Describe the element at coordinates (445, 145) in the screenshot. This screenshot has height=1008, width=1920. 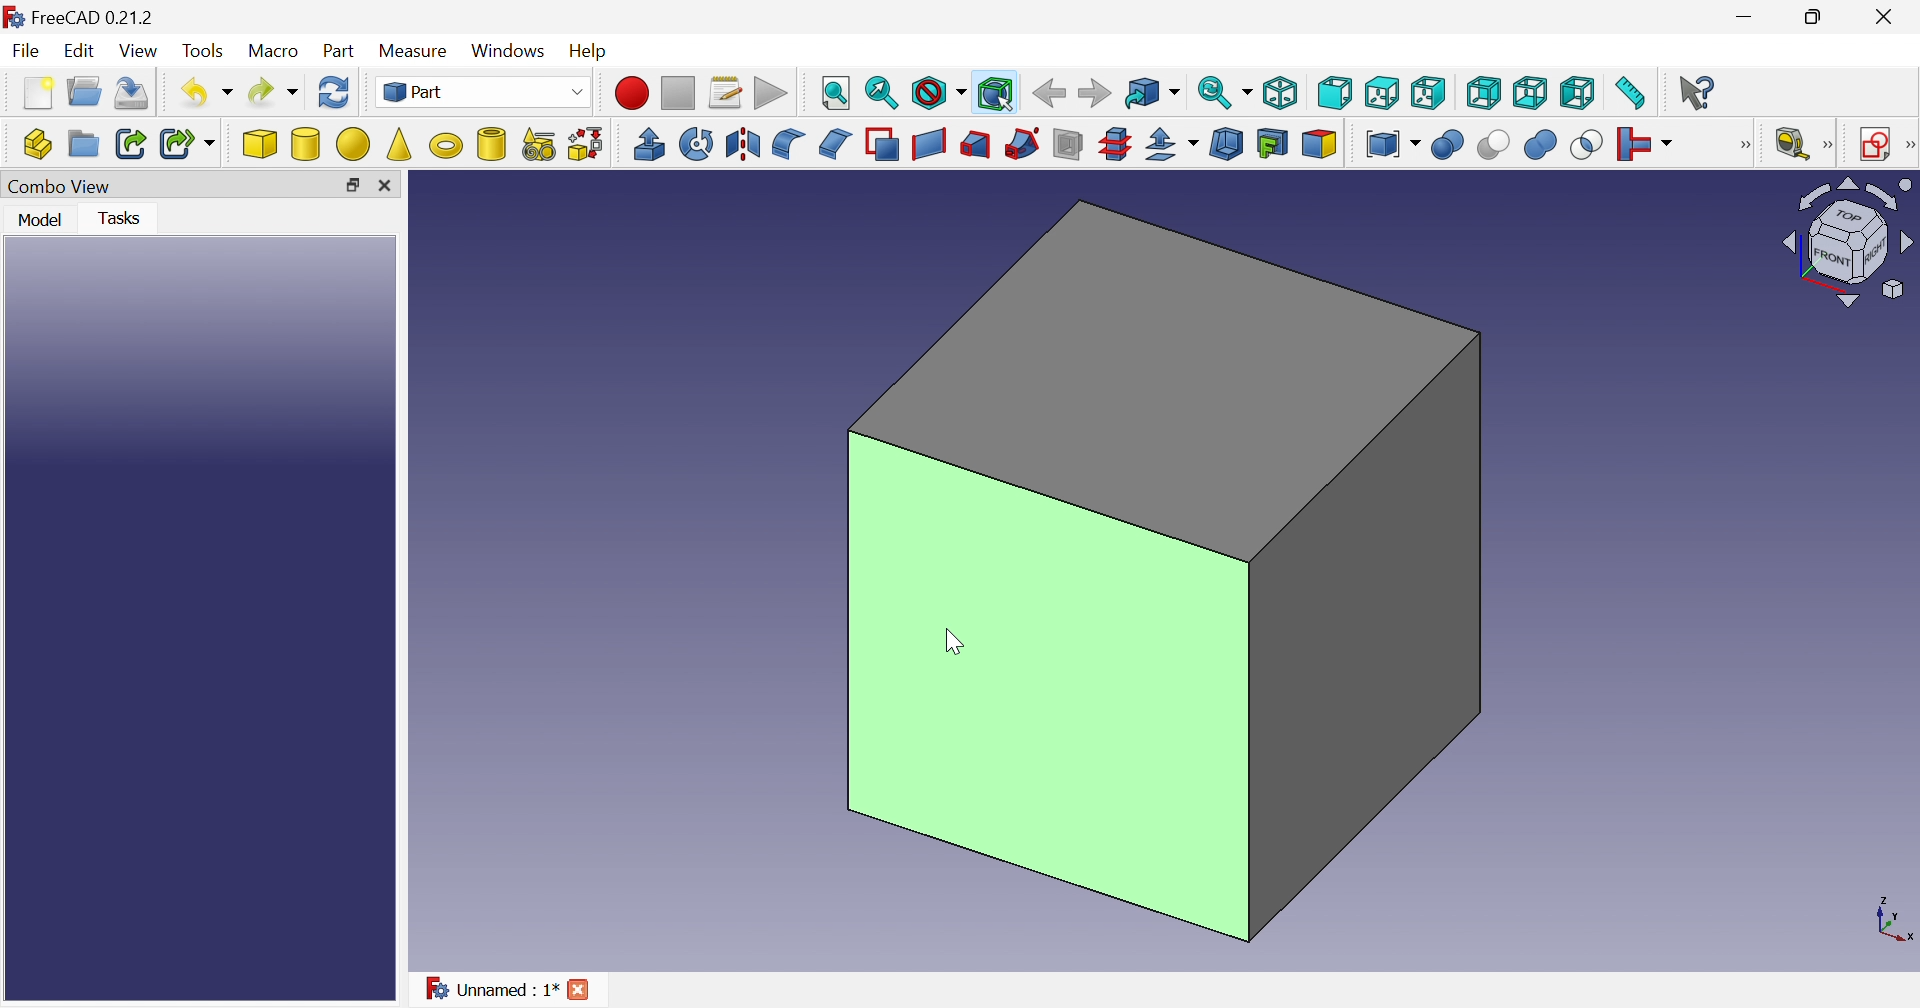
I see `Torus` at that location.